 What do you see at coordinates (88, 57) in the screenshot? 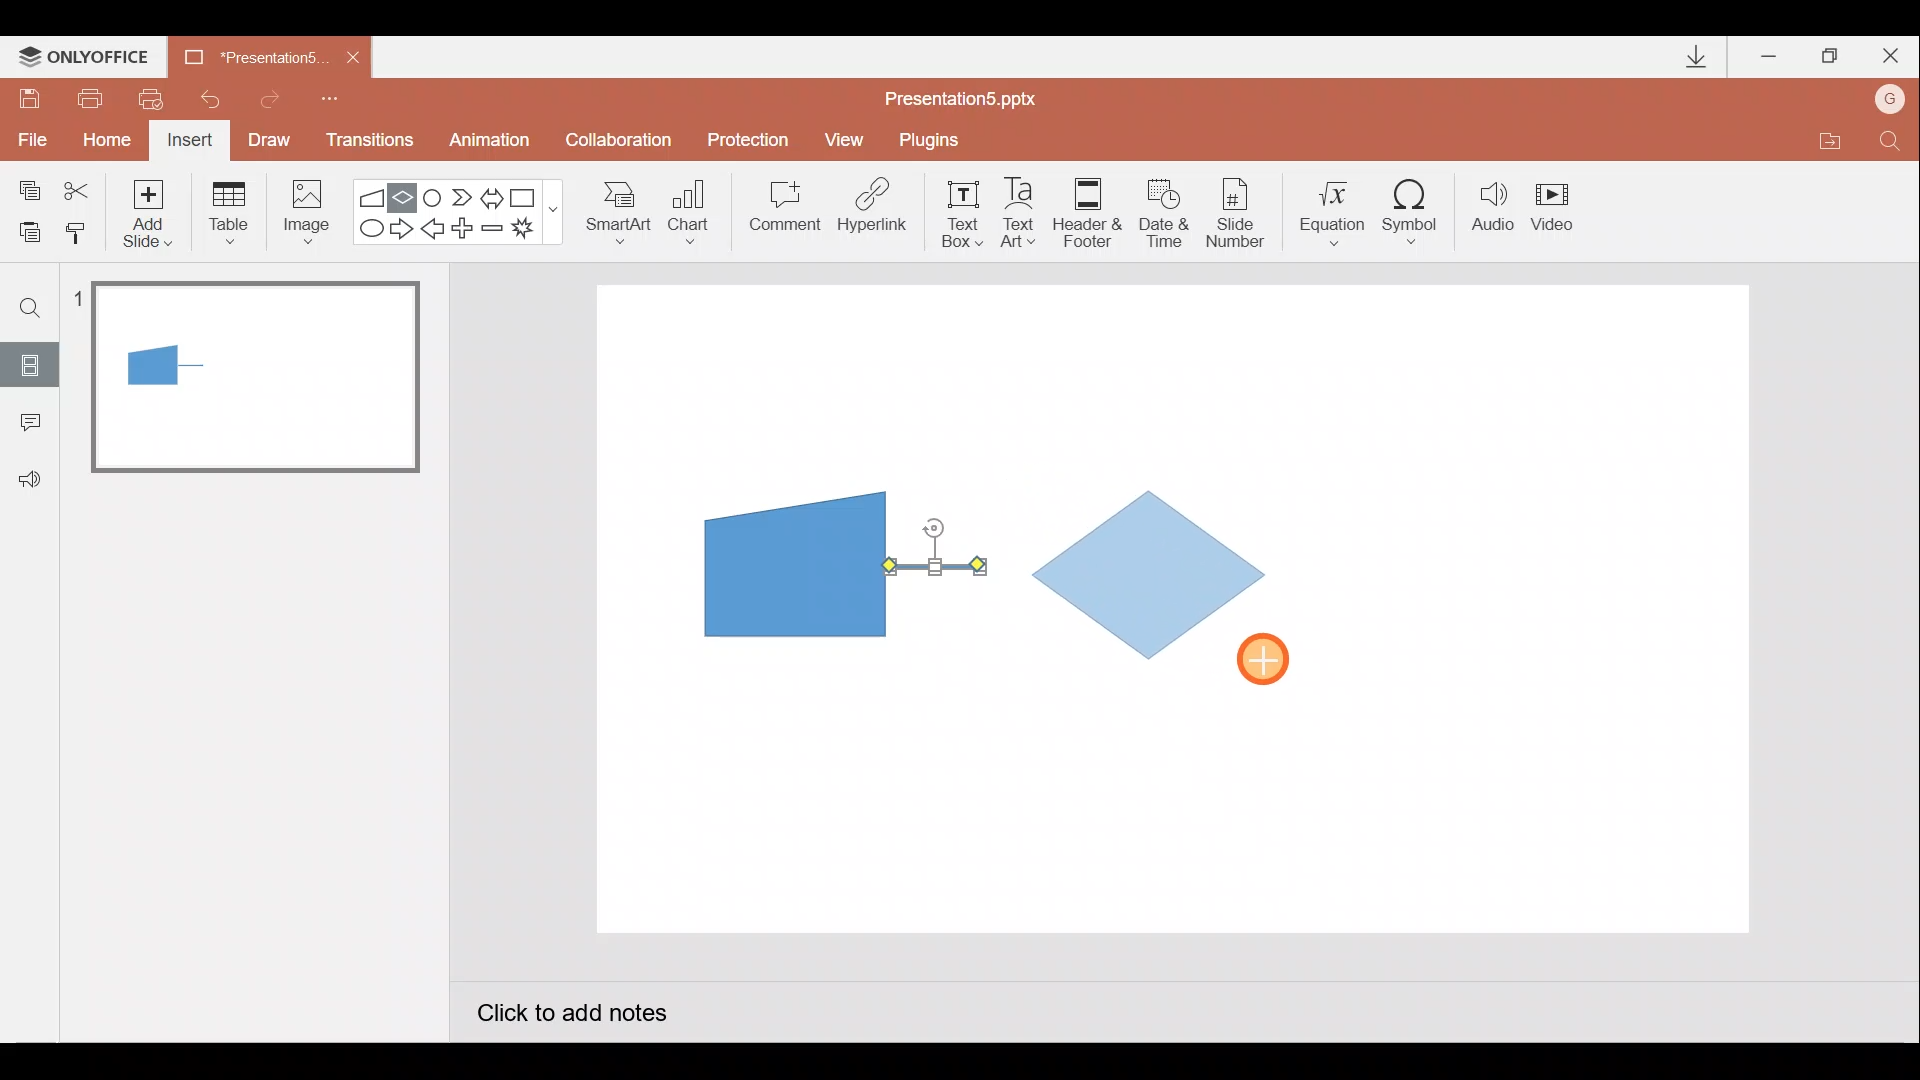
I see `ONLYOFFICE` at bounding box center [88, 57].